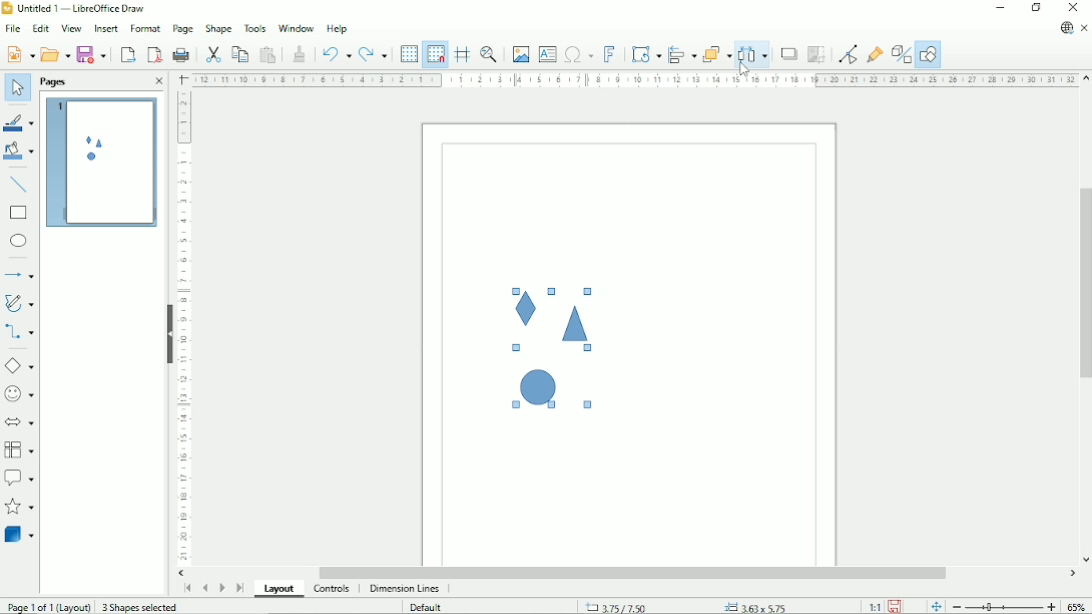  What do you see at coordinates (1003, 607) in the screenshot?
I see `Zoom out/in` at bounding box center [1003, 607].